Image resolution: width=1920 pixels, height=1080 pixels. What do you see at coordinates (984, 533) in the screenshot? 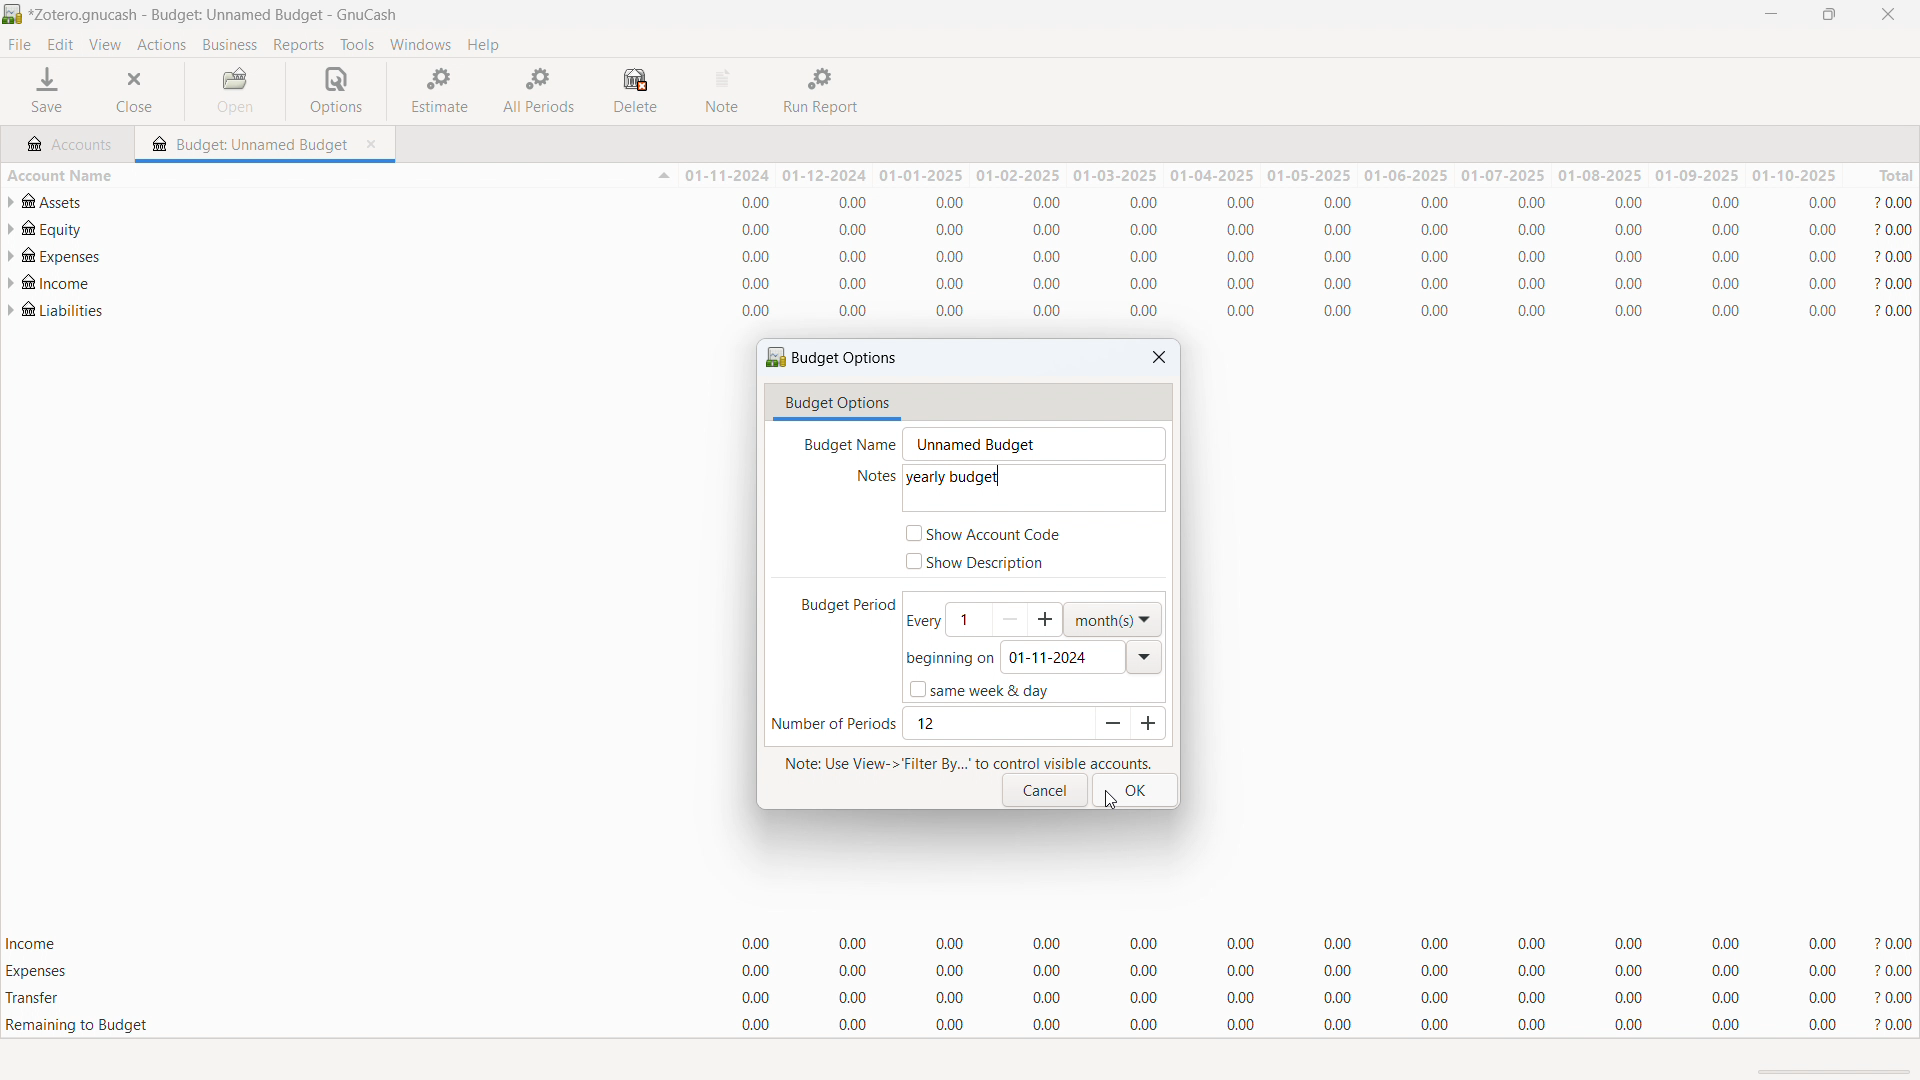
I see `show account code` at bounding box center [984, 533].